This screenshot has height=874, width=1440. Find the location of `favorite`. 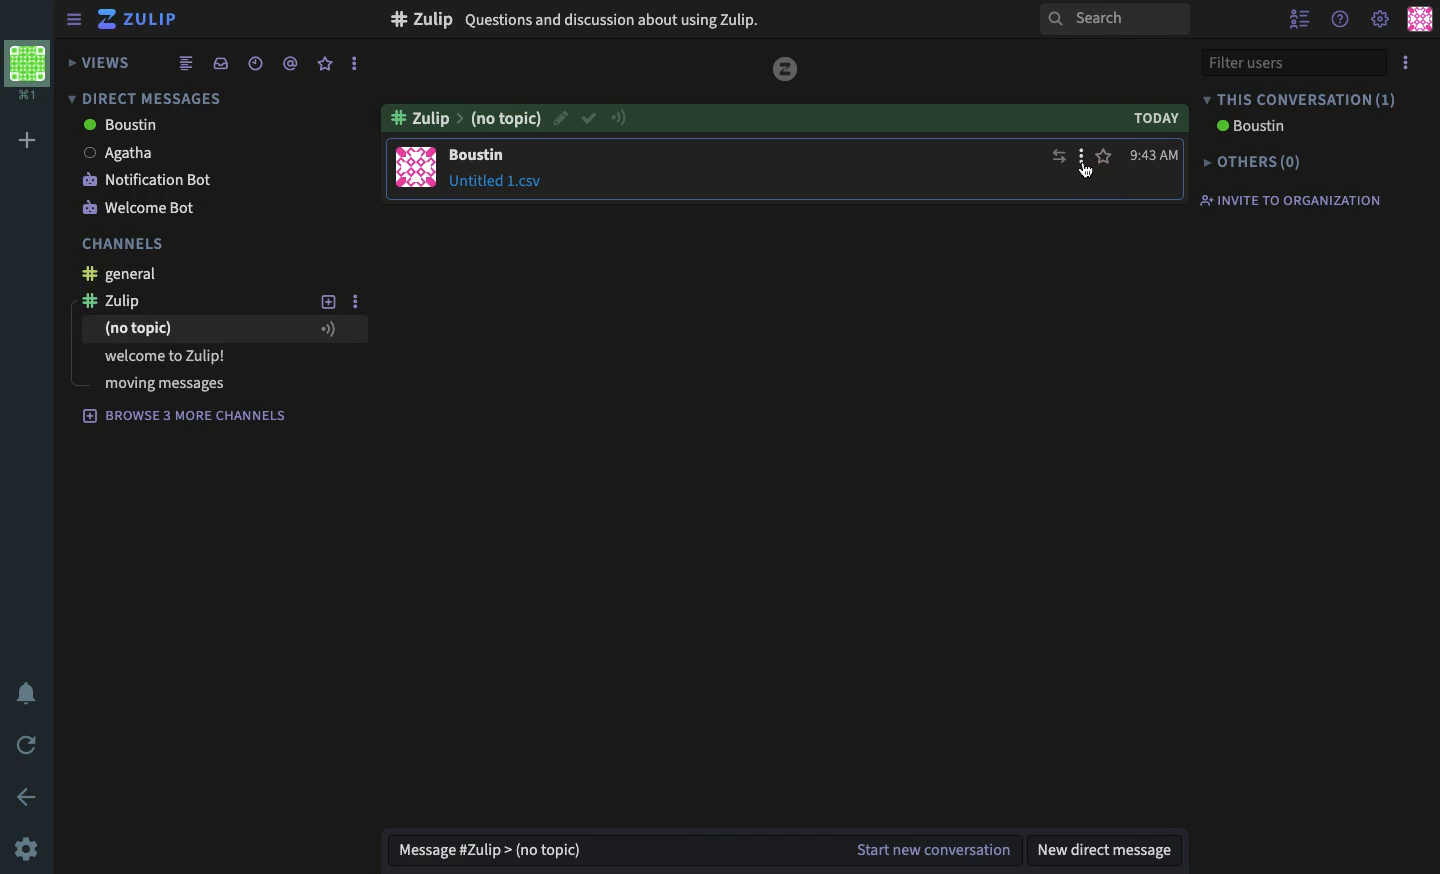

favorite is located at coordinates (325, 64).